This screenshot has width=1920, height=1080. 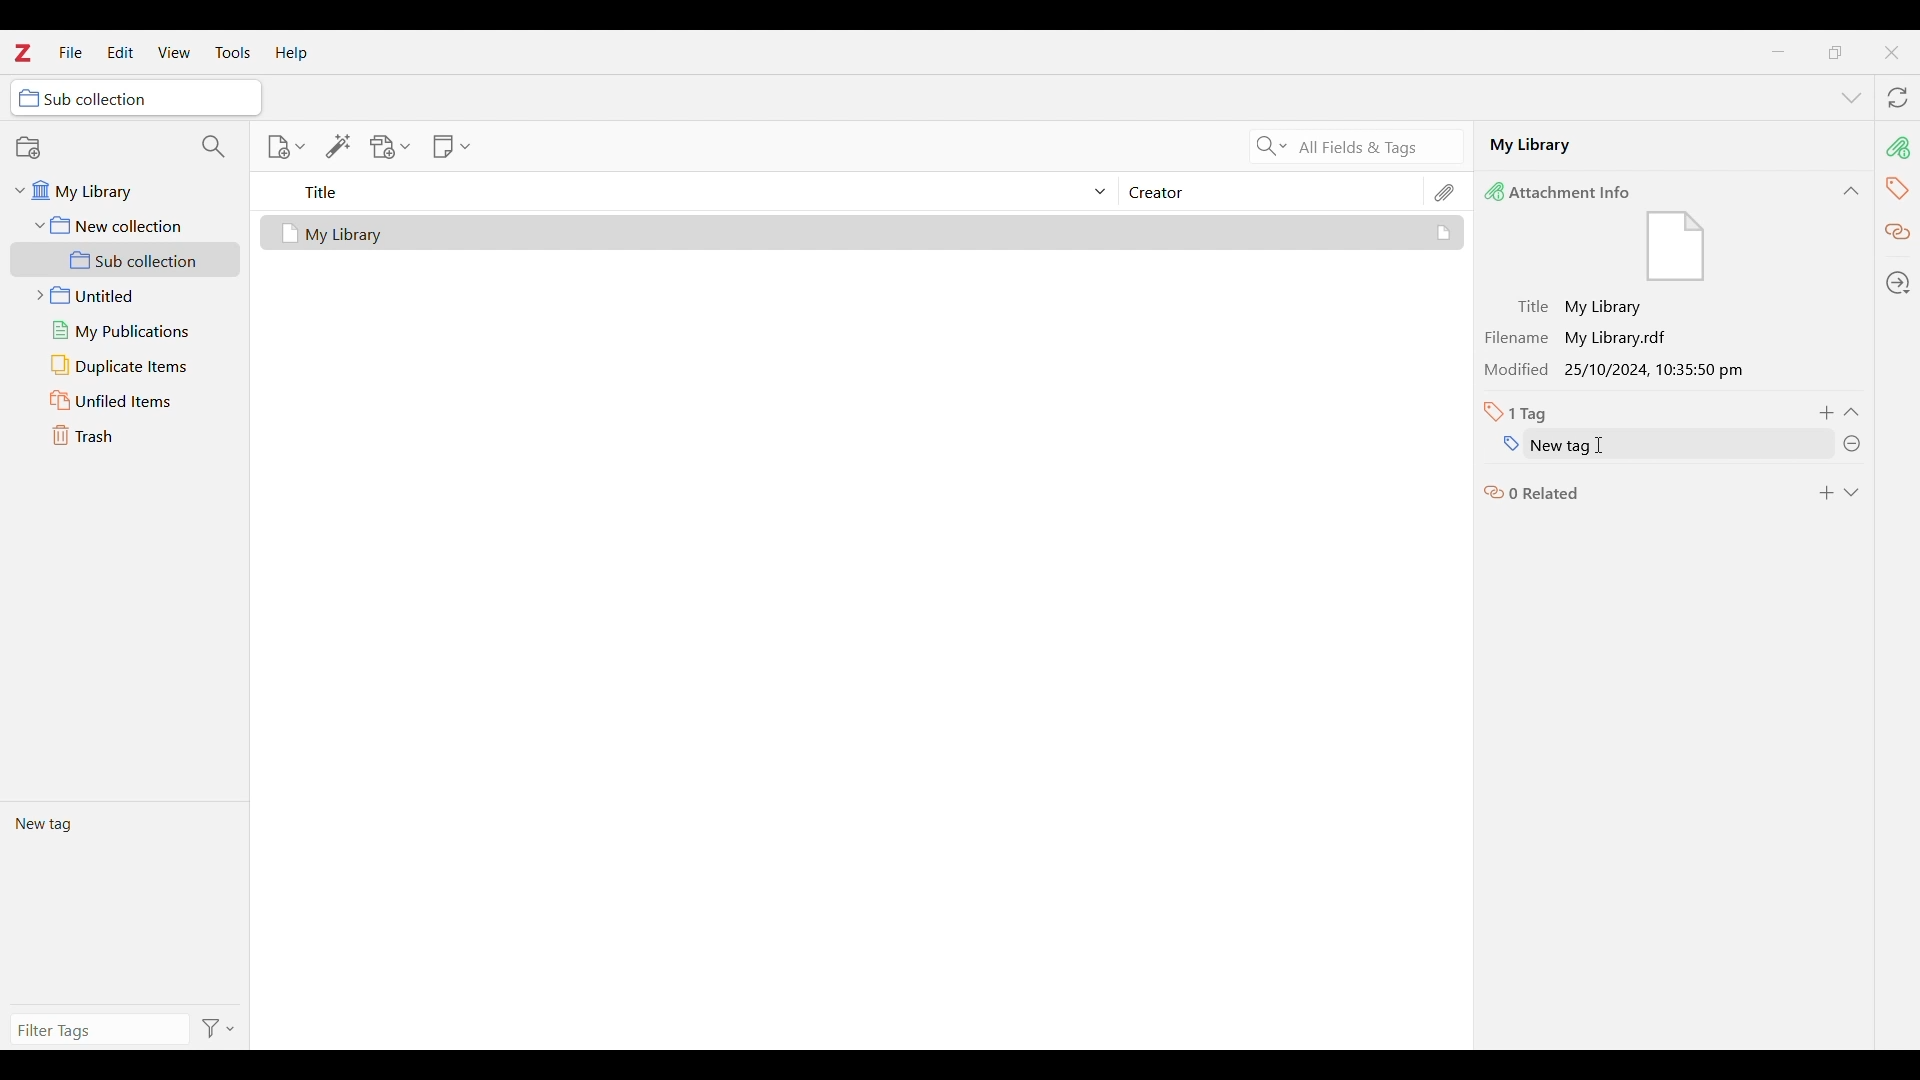 What do you see at coordinates (292, 53) in the screenshot?
I see `Help menu` at bounding box center [292, 53].